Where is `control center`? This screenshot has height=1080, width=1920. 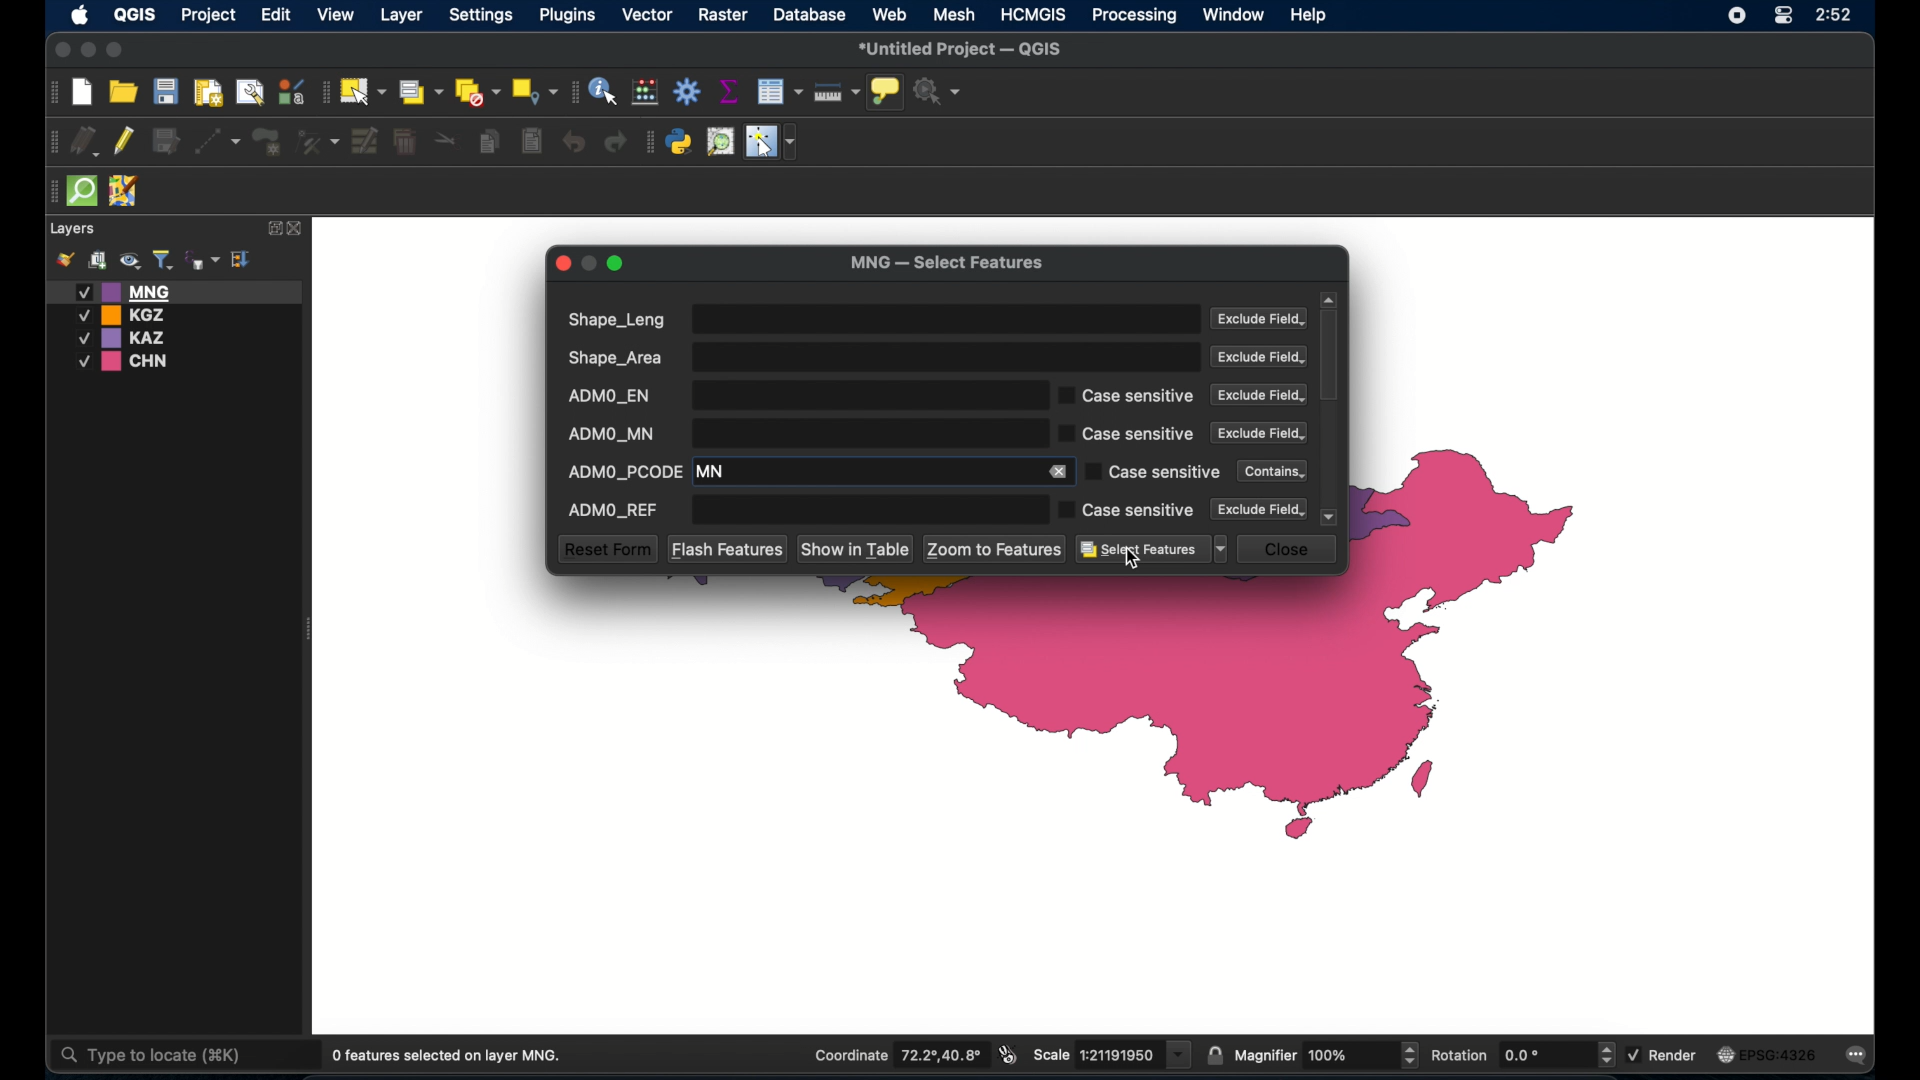 control center is located at coordinates (1782, 17).